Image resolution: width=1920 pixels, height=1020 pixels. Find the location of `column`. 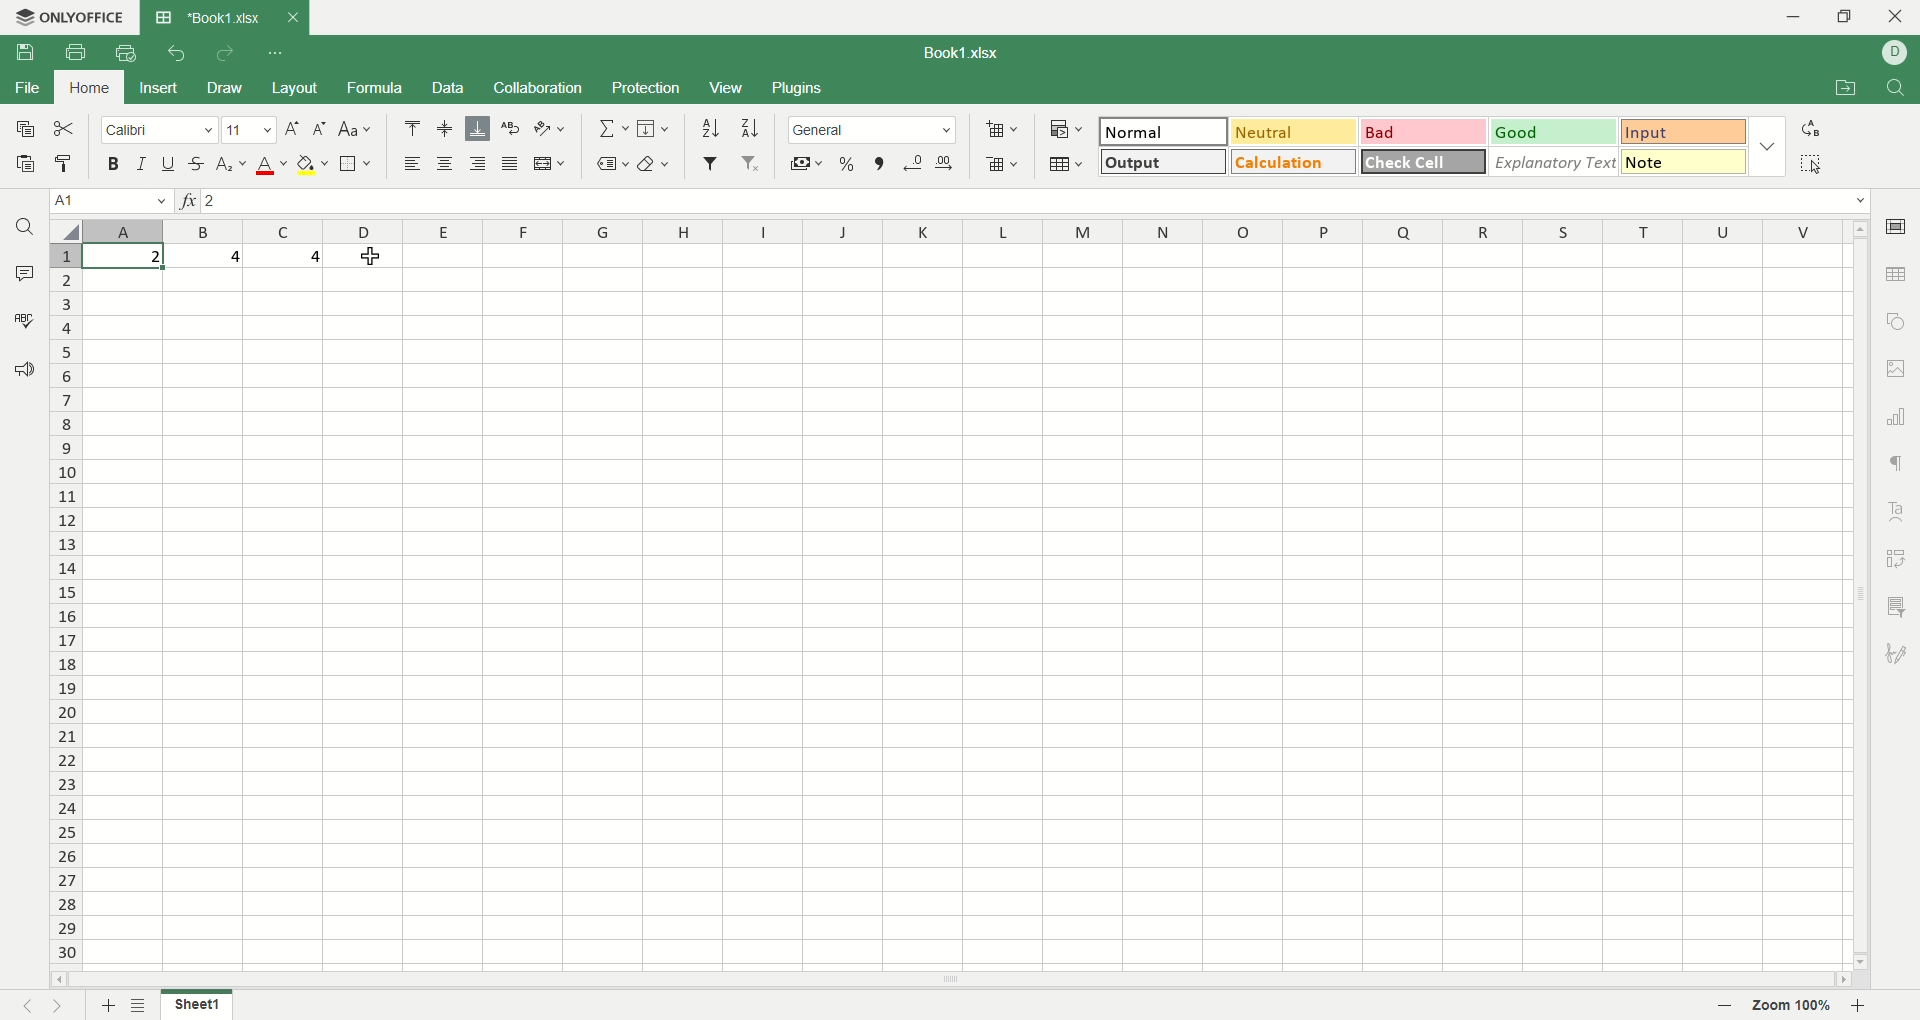

column is located at coordinates (969, 231).